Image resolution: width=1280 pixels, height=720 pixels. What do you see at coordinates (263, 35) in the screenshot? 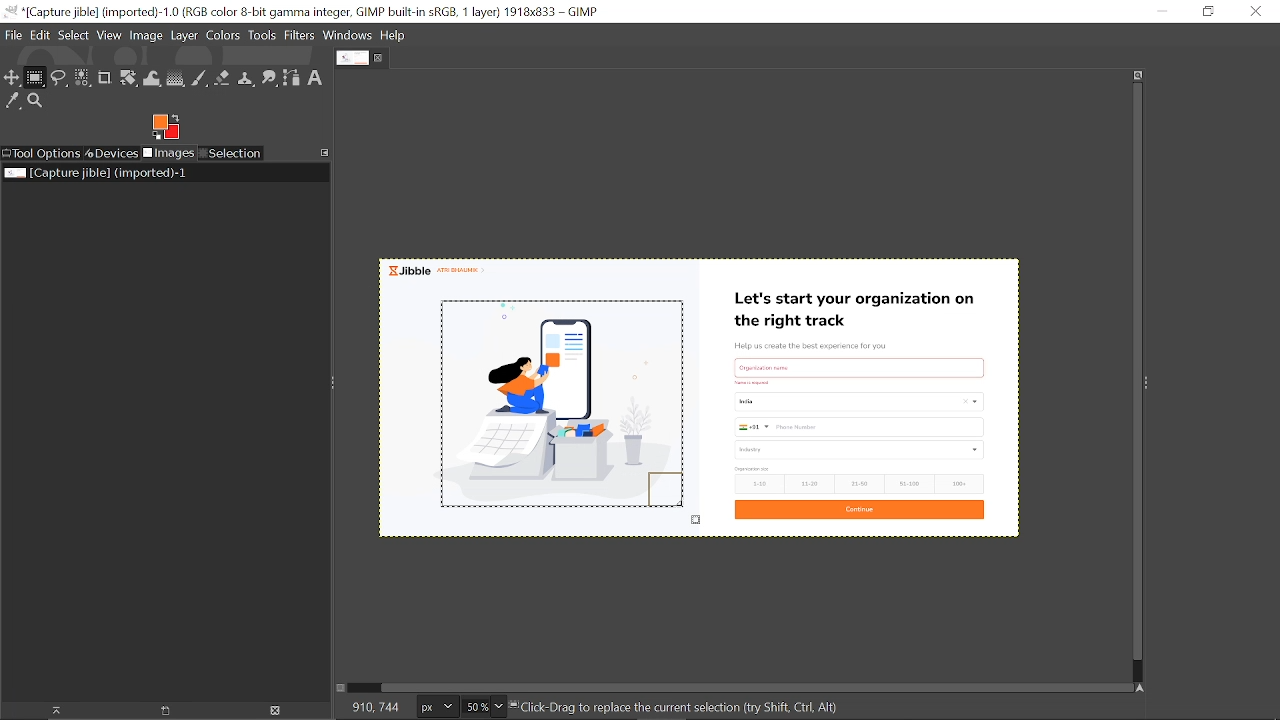
I see `Tools` at bounding box center [263, 35].